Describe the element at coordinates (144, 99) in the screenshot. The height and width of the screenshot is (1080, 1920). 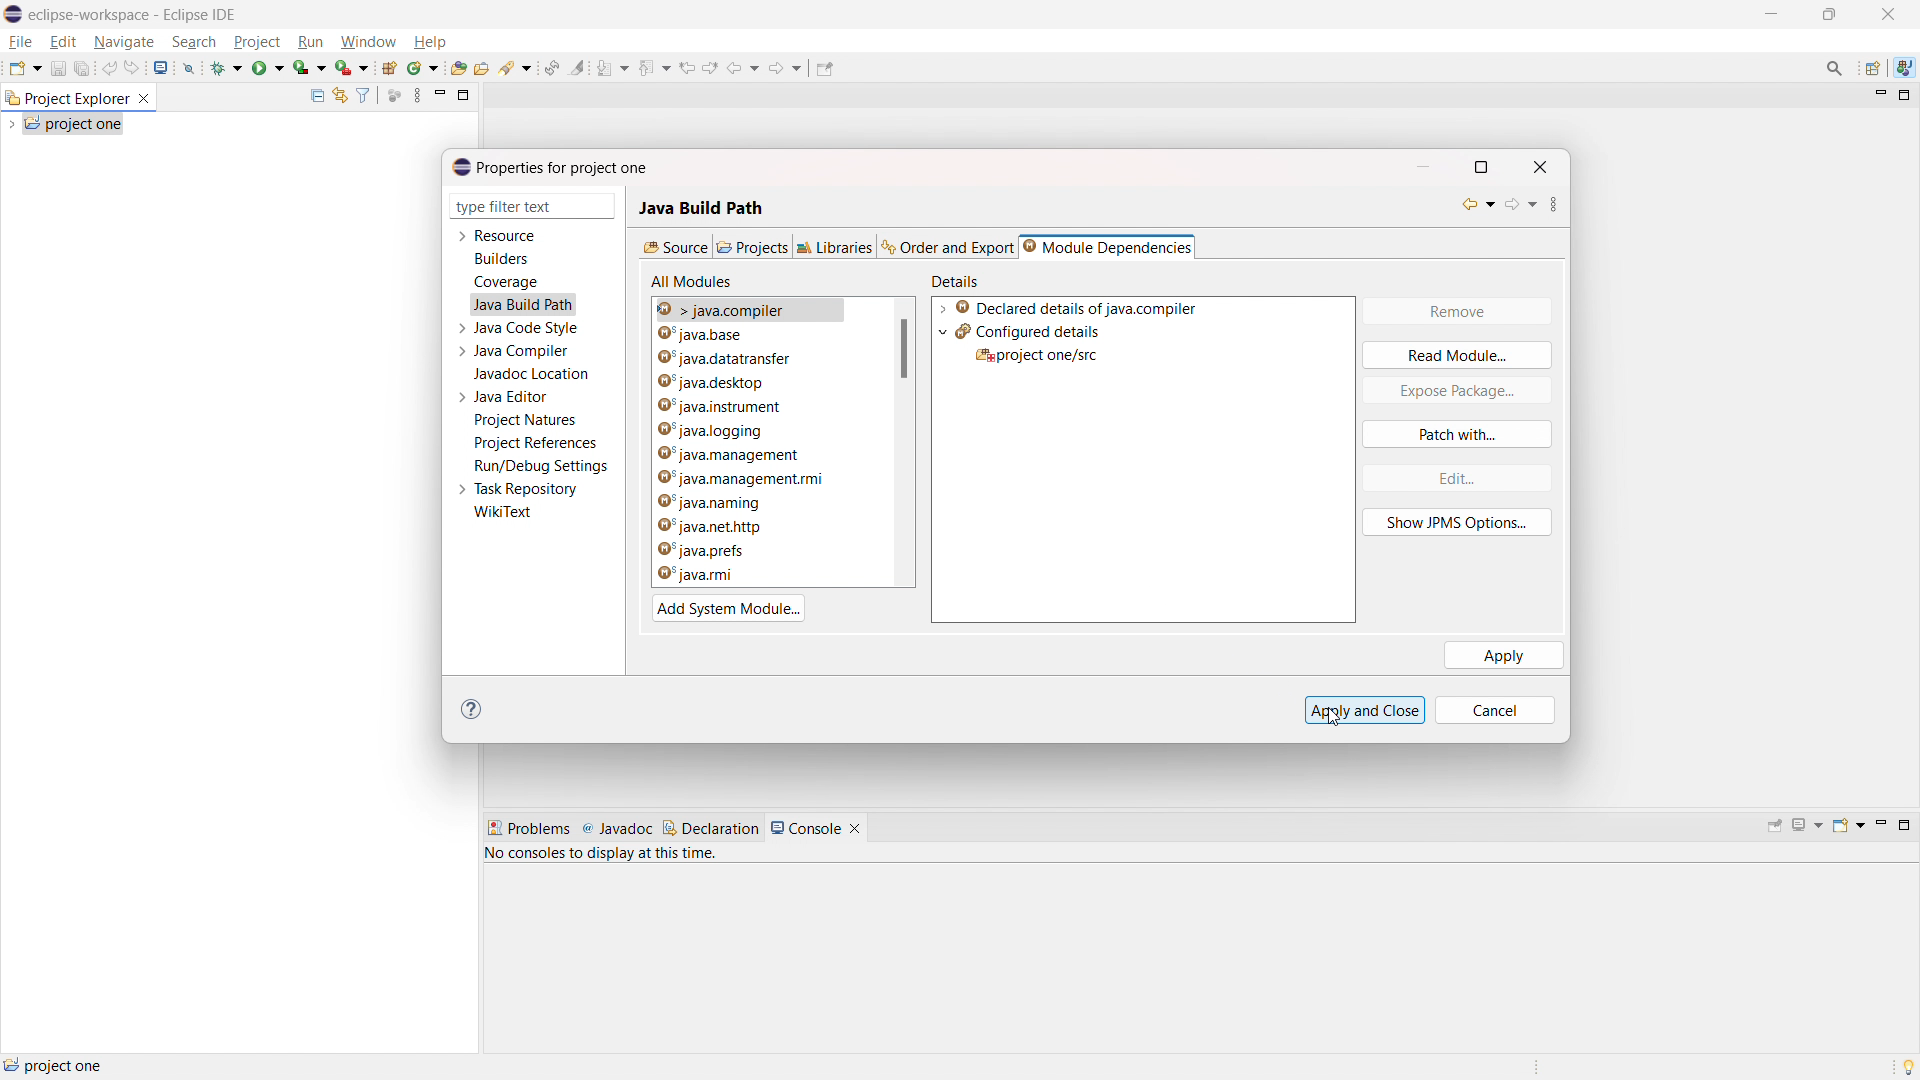
I see `close project explorer` at that location.